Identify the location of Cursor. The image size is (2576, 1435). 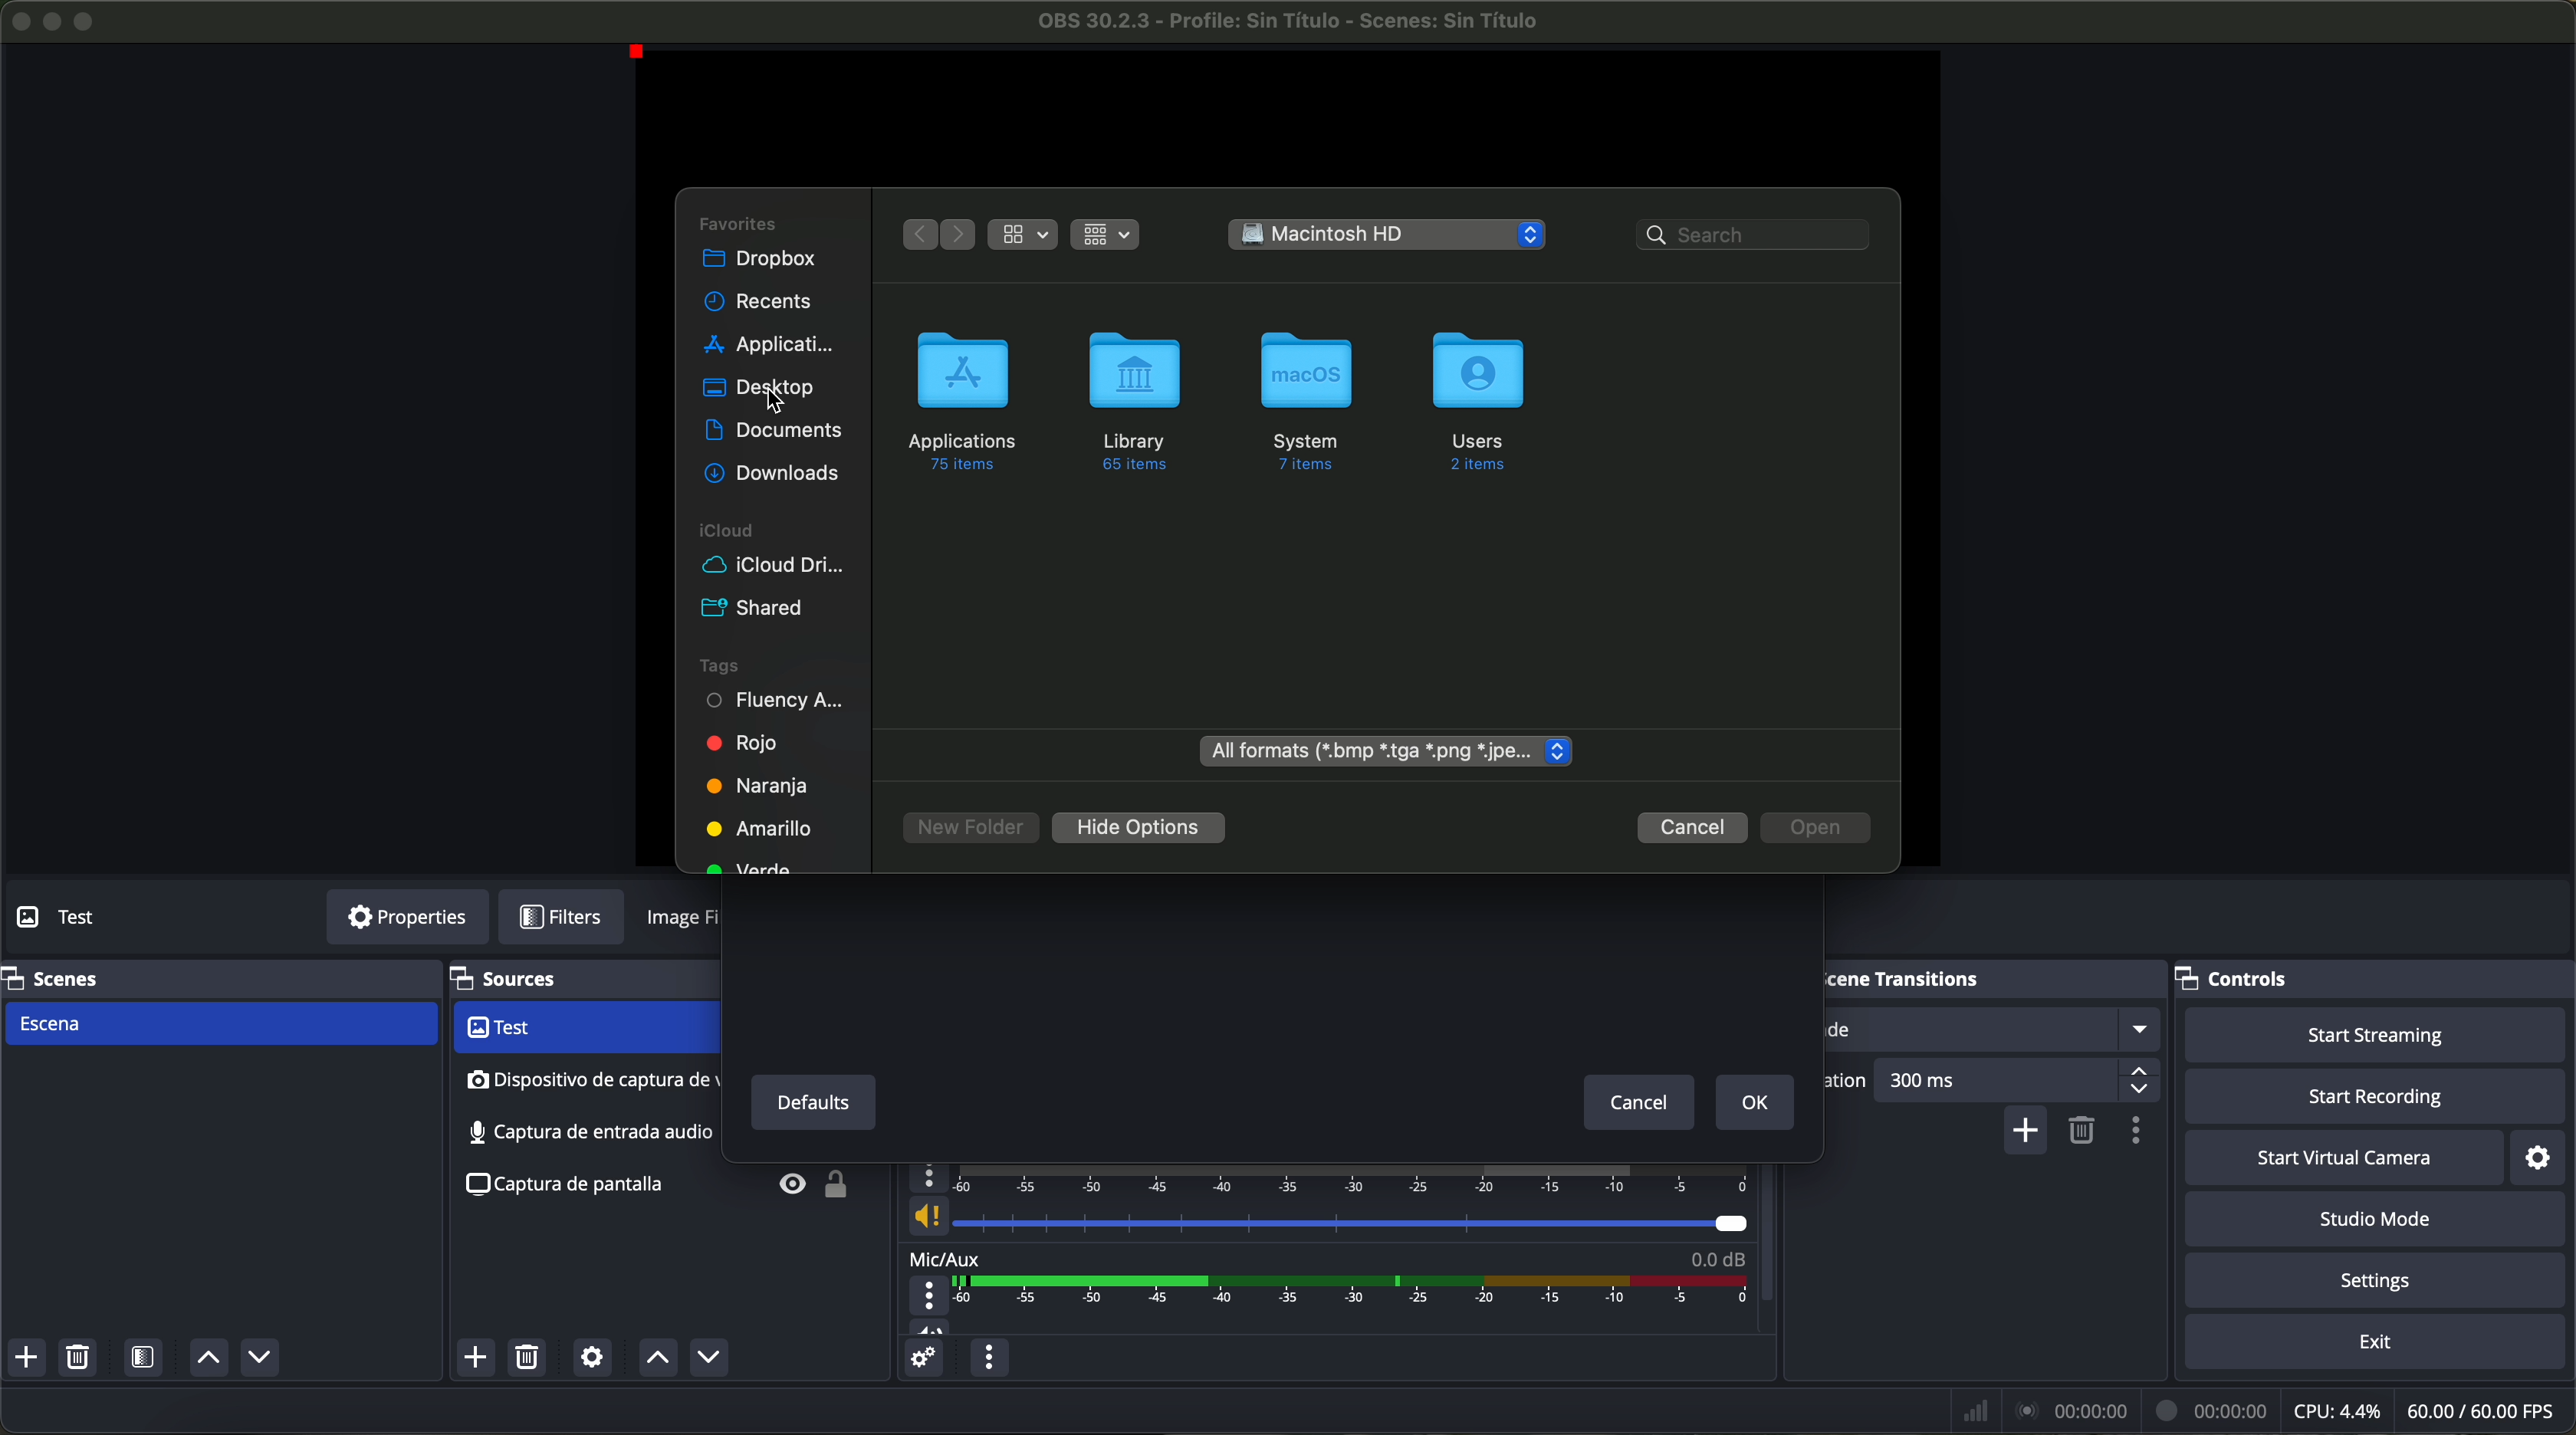
(781, 404).